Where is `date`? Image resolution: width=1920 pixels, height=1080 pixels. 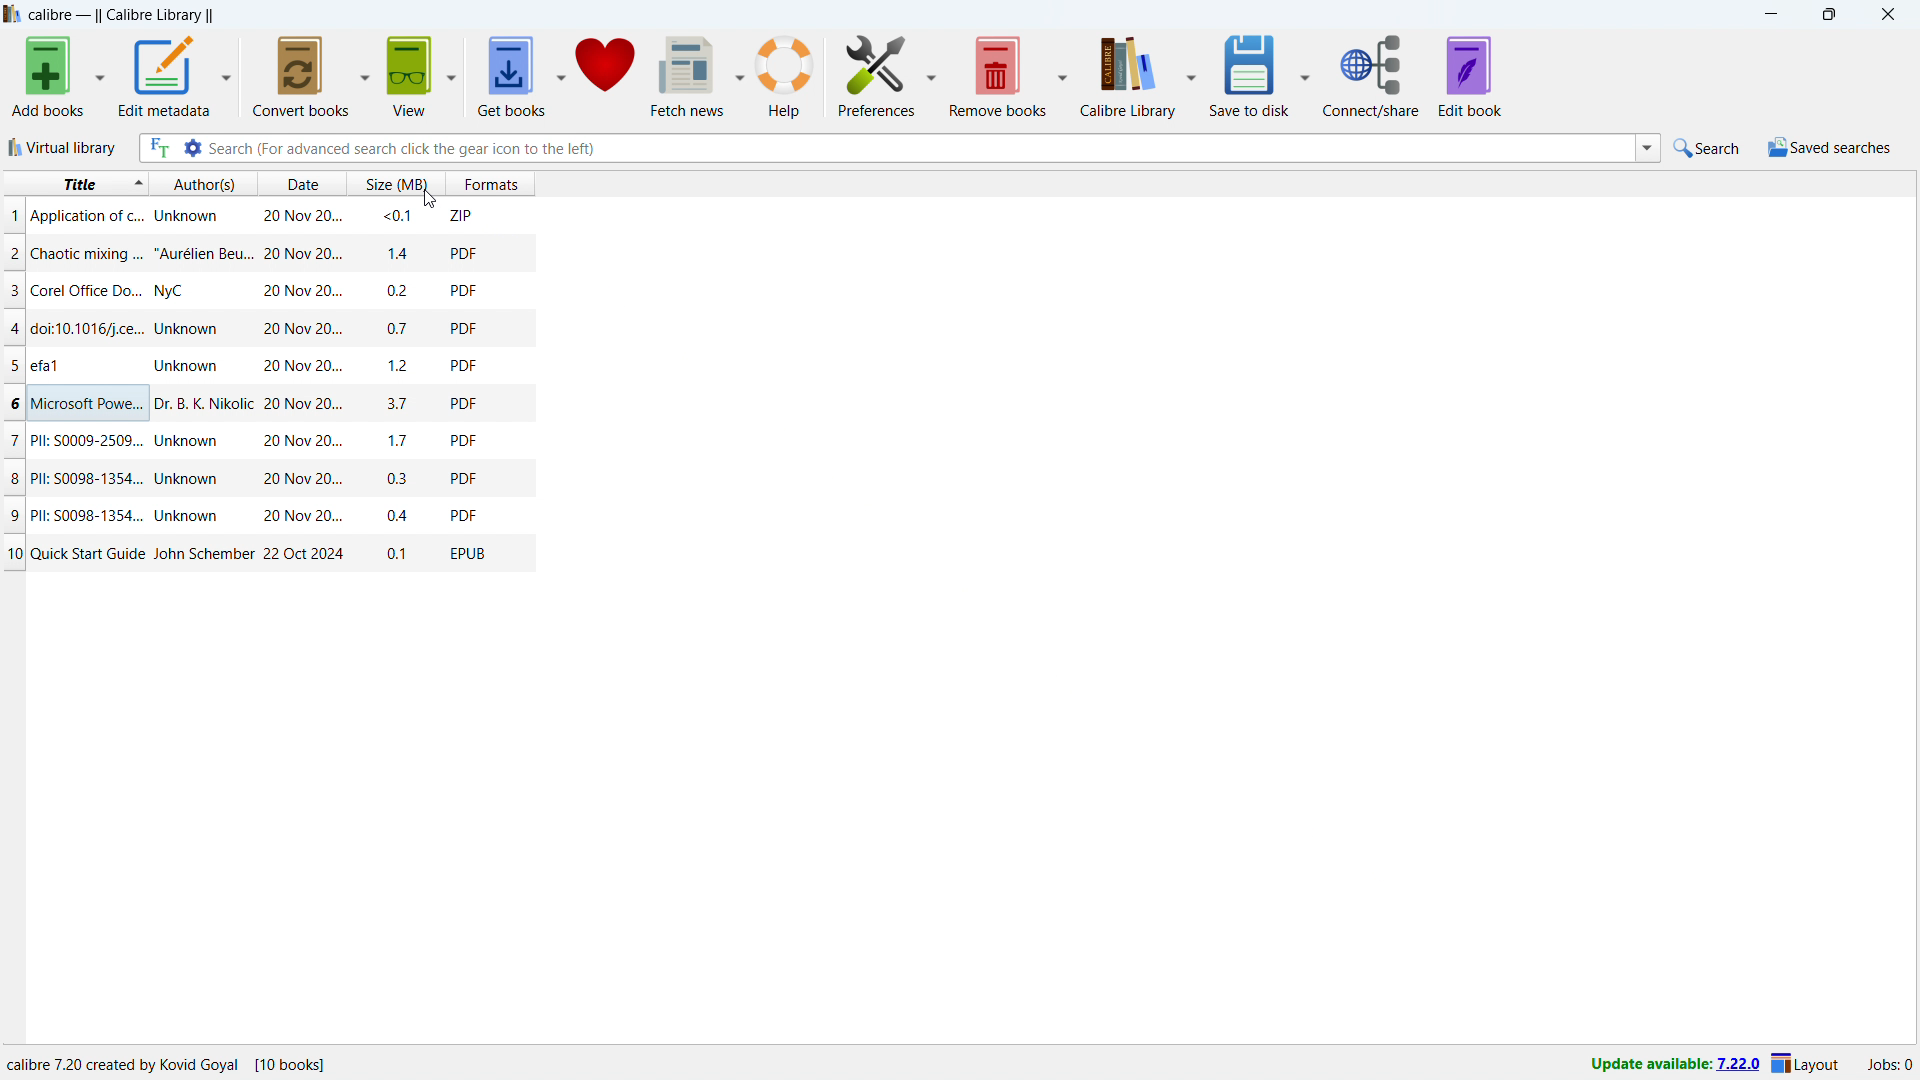
date is located at coordinates (302, 329).